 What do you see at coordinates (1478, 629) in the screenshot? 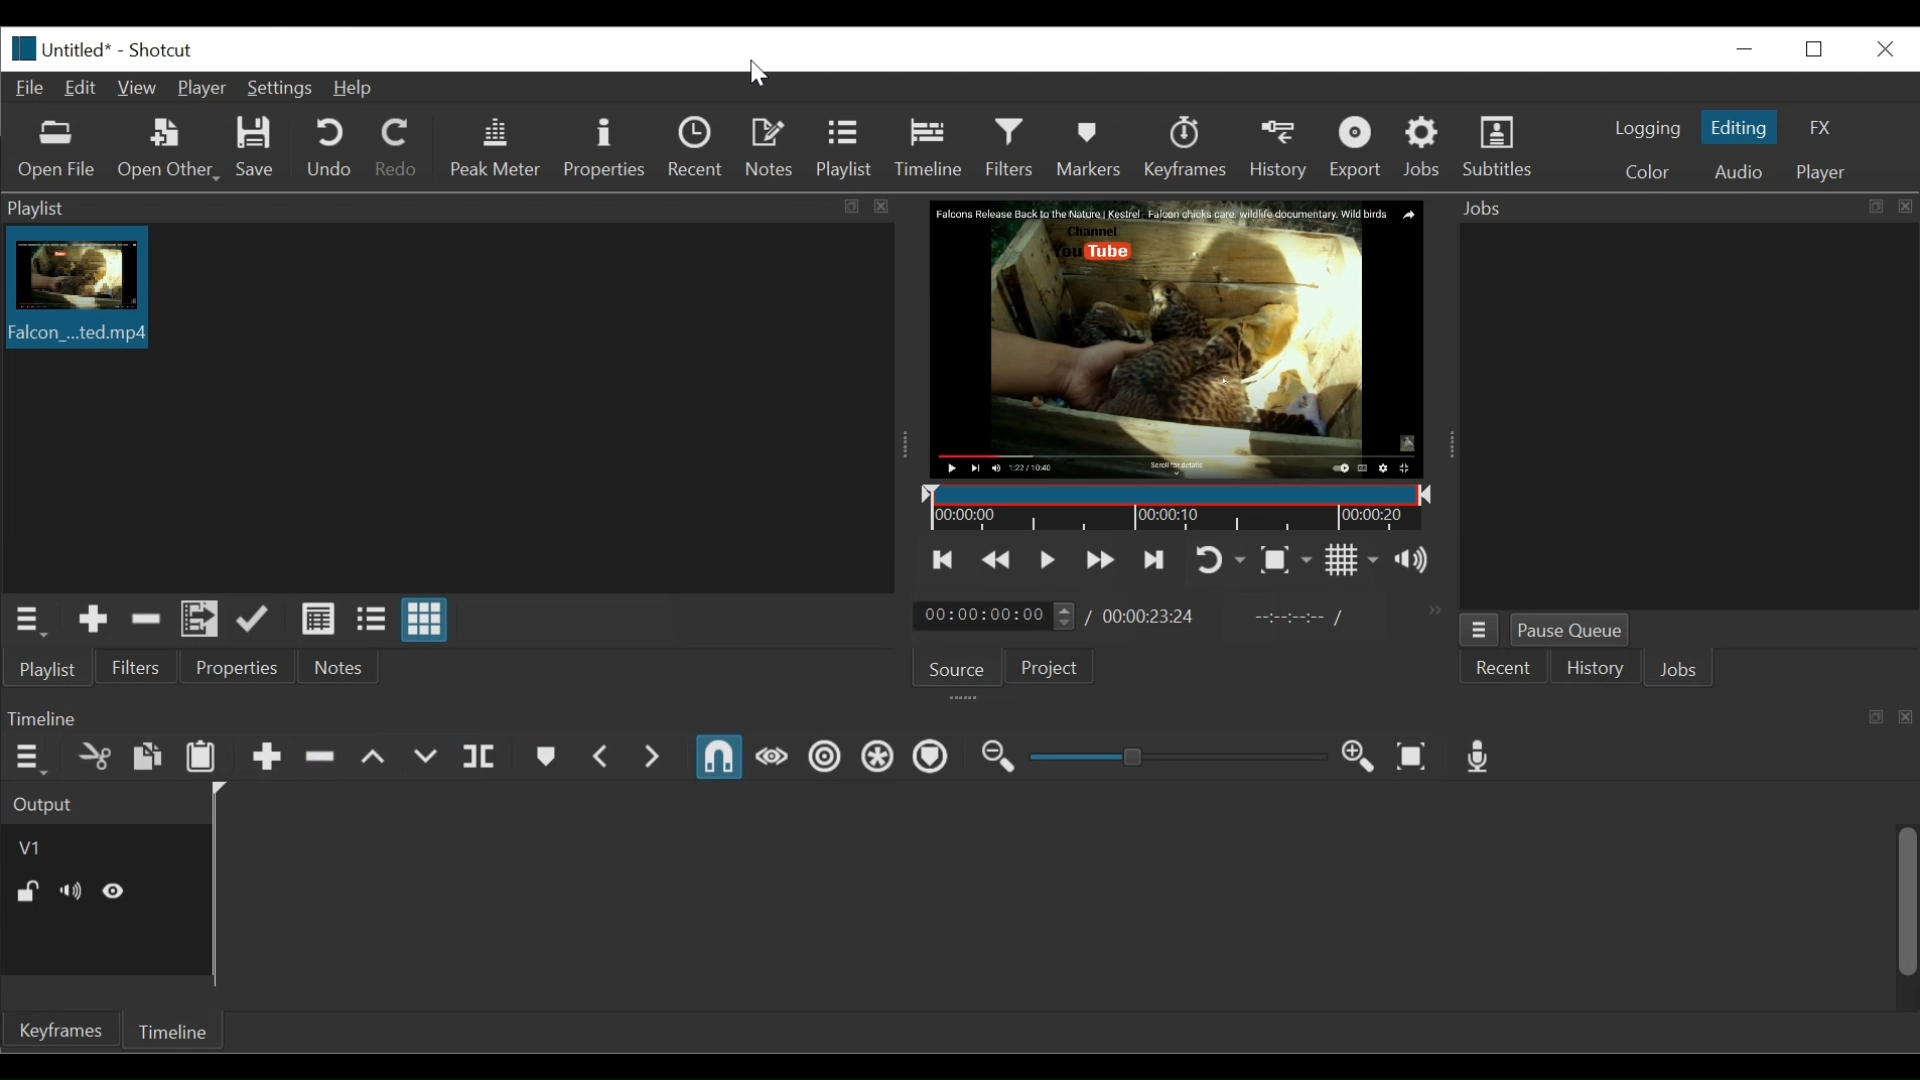
I see `Jobs menu` at bounding box center [1478, 629].